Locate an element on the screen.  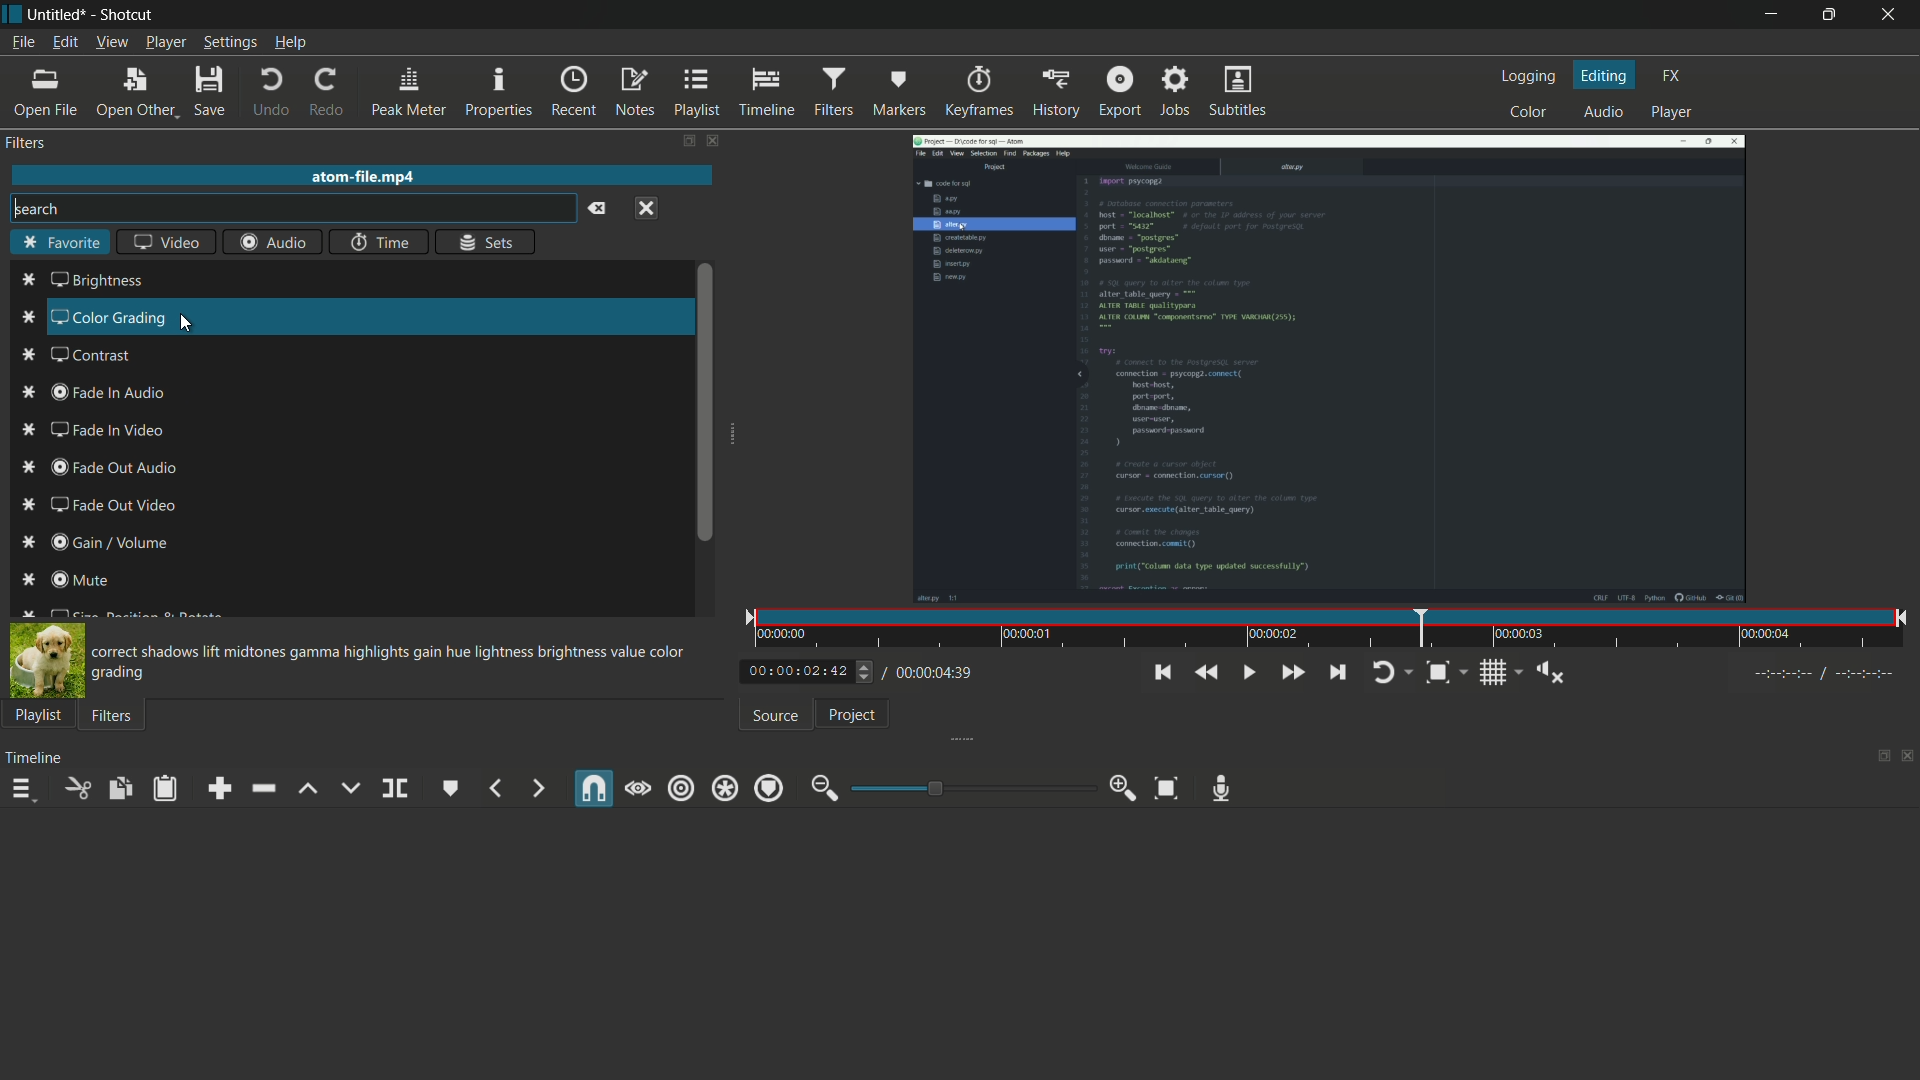
filters is located at coordinates (25, 143).